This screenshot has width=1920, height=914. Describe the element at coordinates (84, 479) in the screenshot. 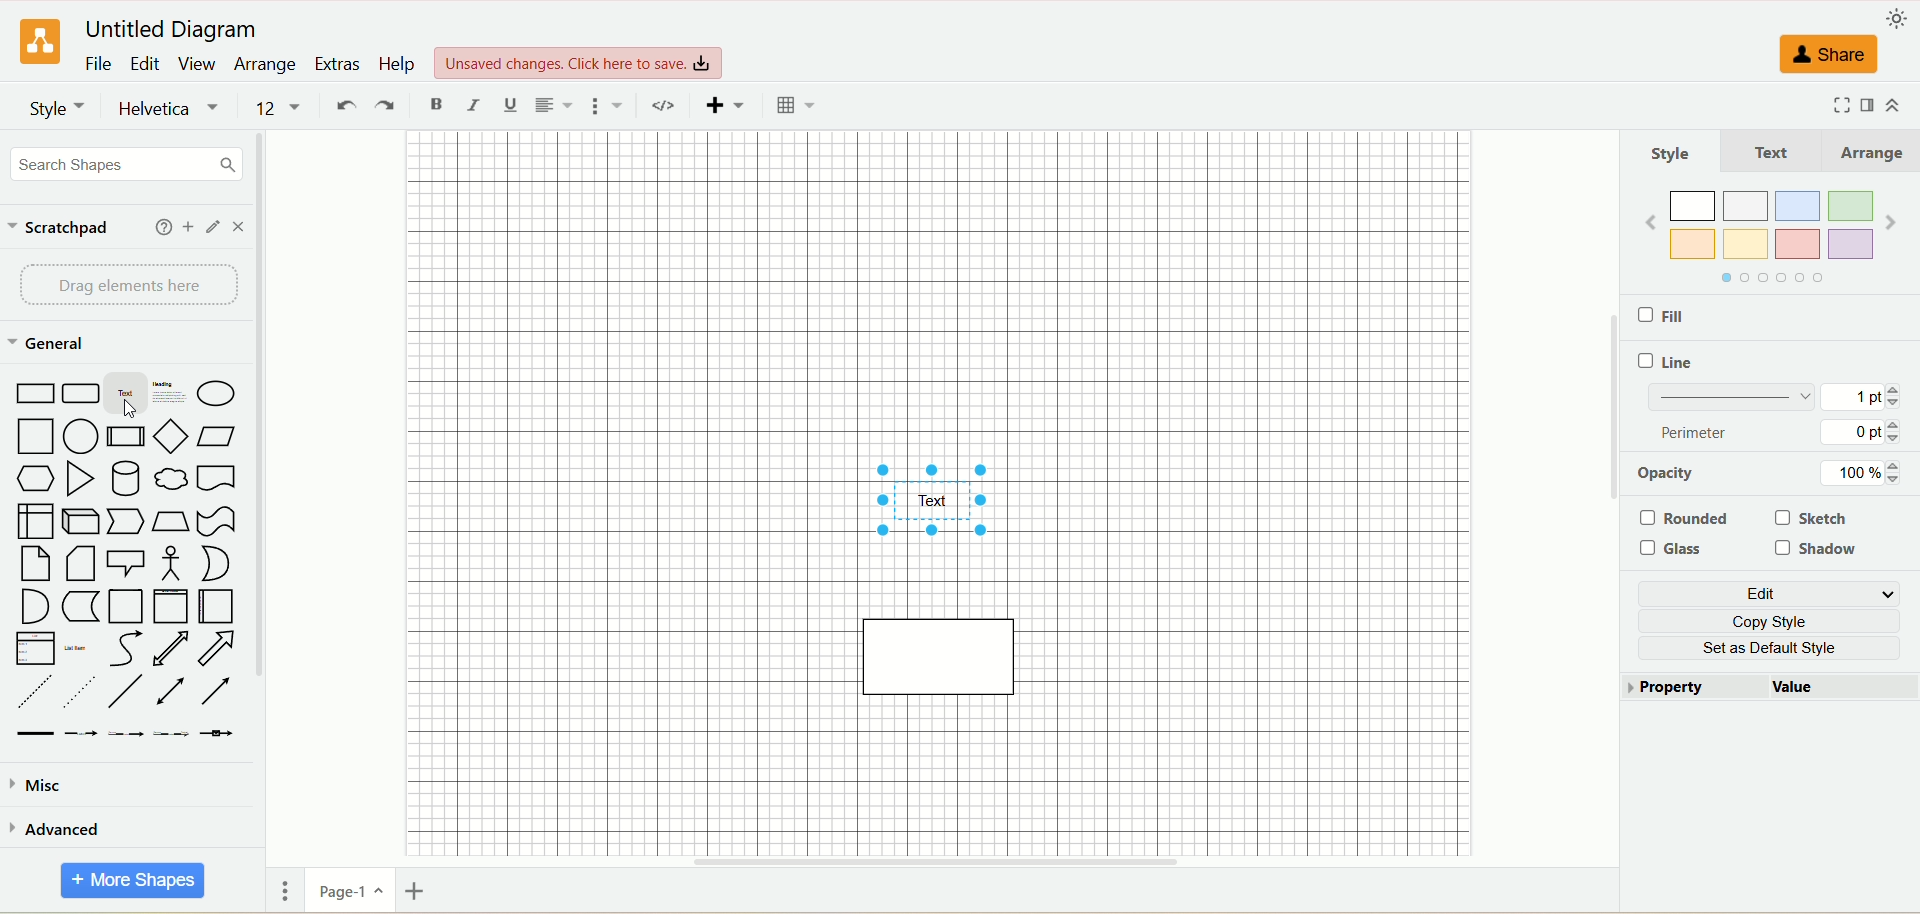

I see `triangle` at that location.